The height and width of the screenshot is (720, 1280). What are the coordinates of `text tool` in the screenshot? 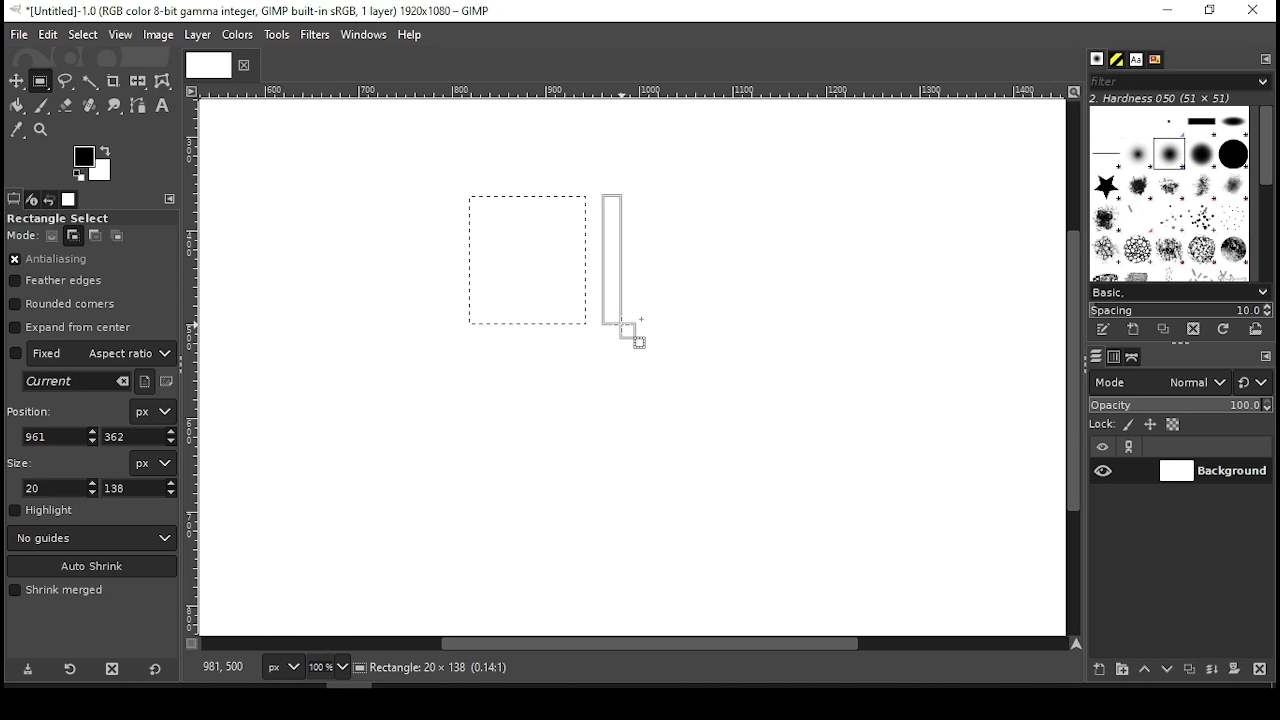 It's located at (162, 107).